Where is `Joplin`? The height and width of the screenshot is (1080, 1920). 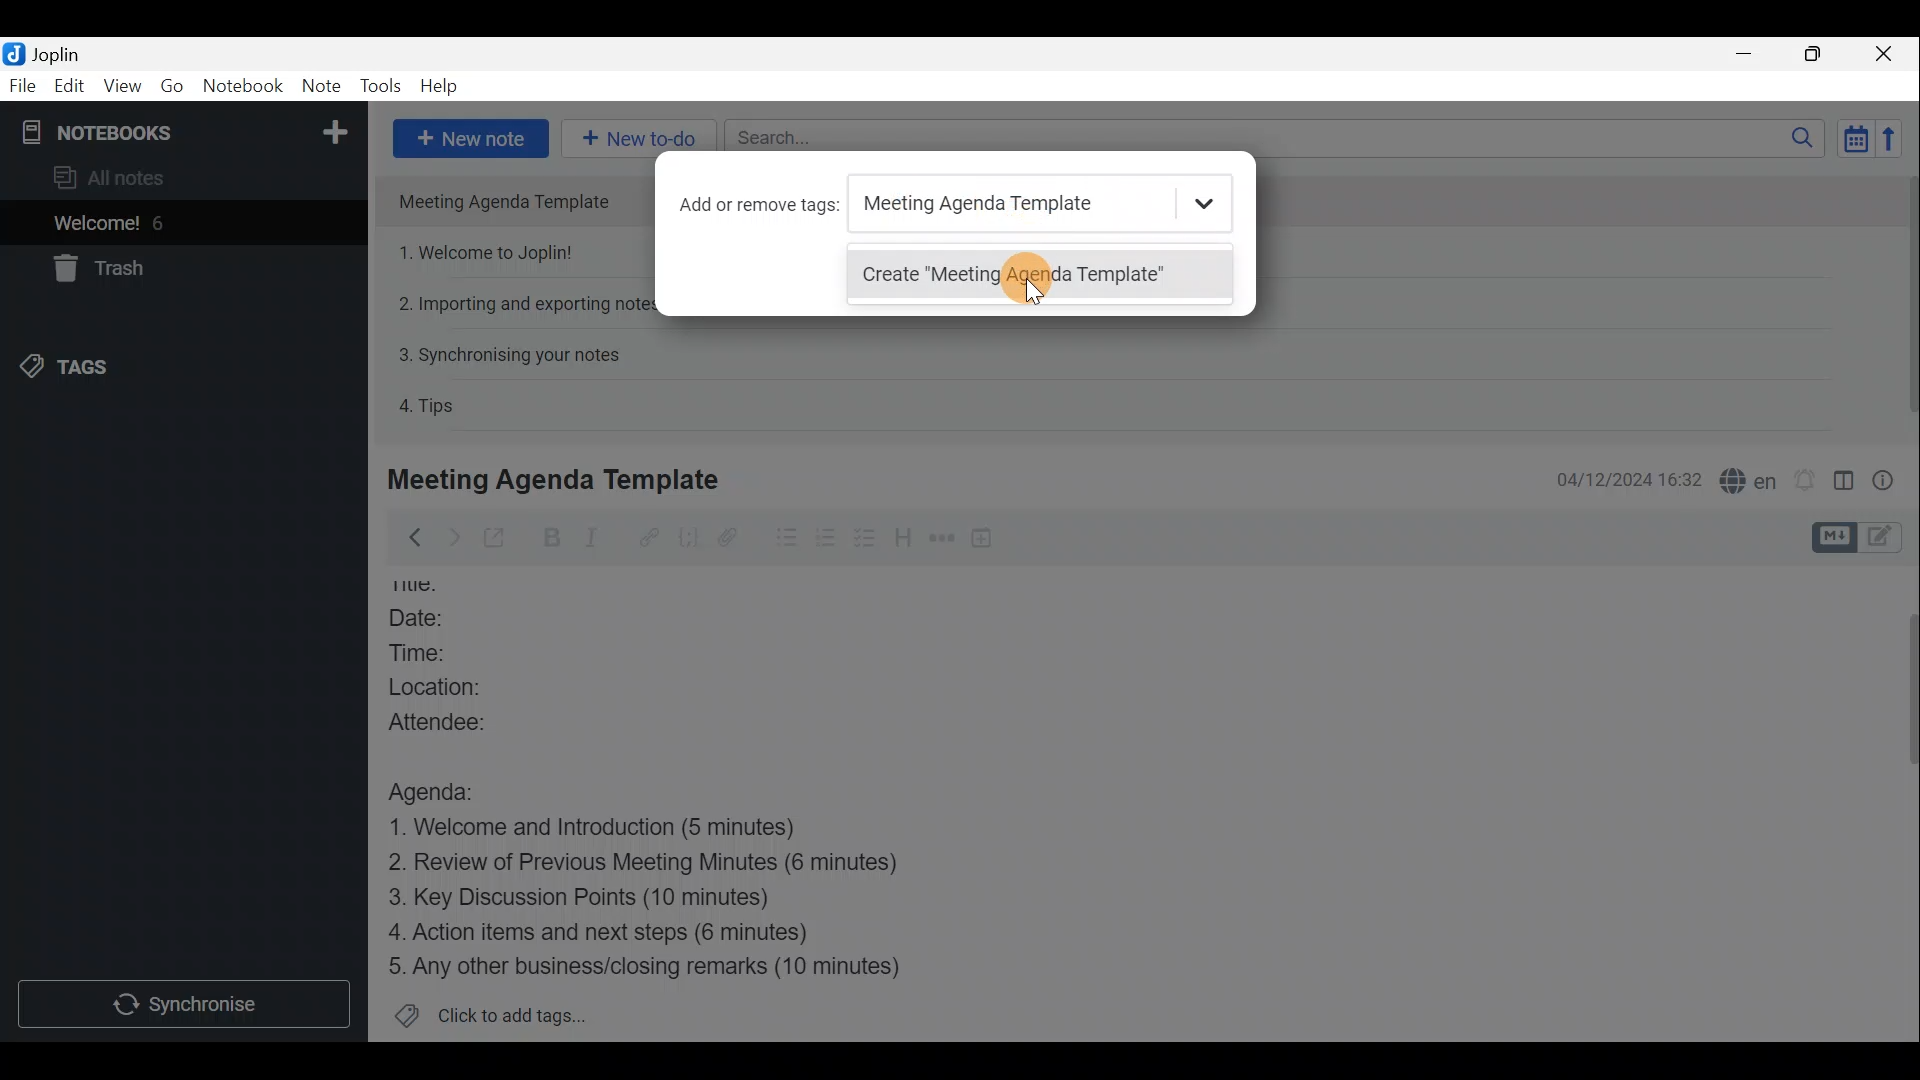 Joplin is located at coordinates (55, 53).